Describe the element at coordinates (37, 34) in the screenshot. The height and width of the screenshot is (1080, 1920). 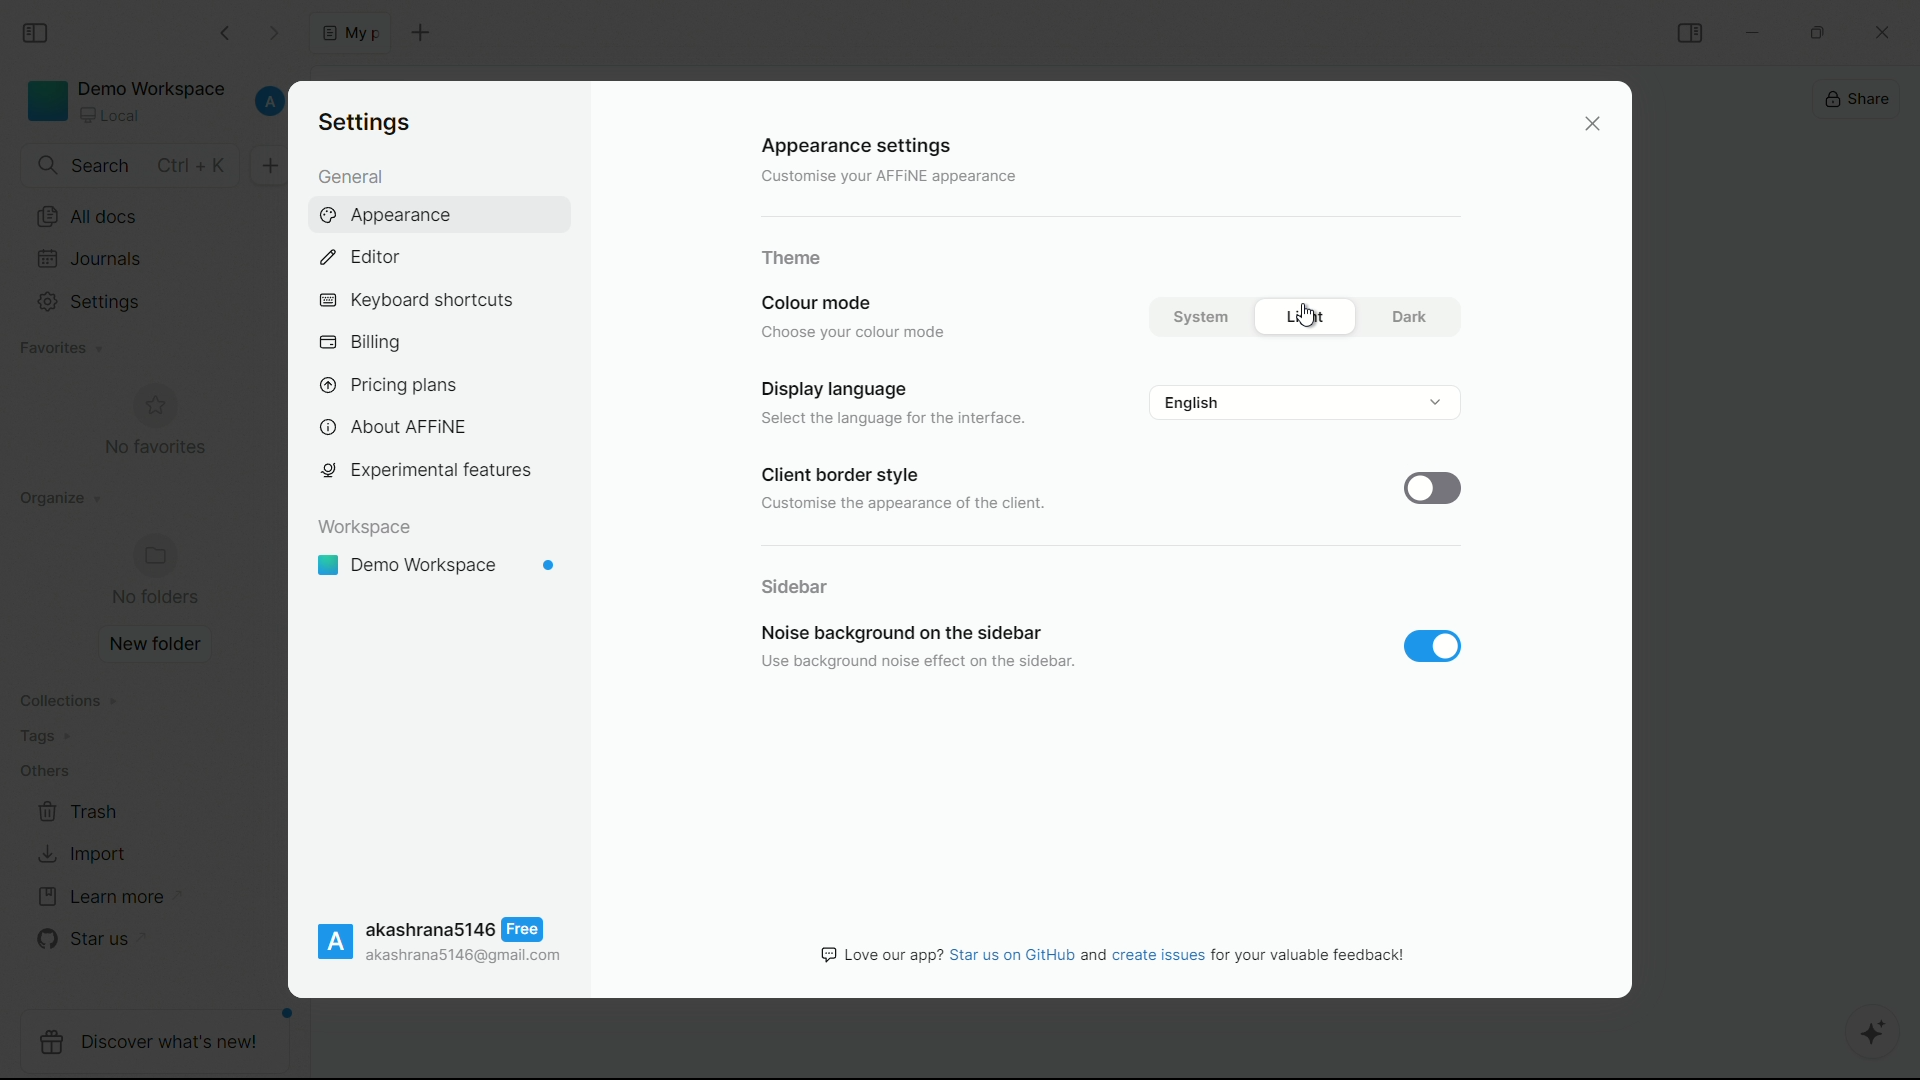
I see `toggle sidebar` at that location.